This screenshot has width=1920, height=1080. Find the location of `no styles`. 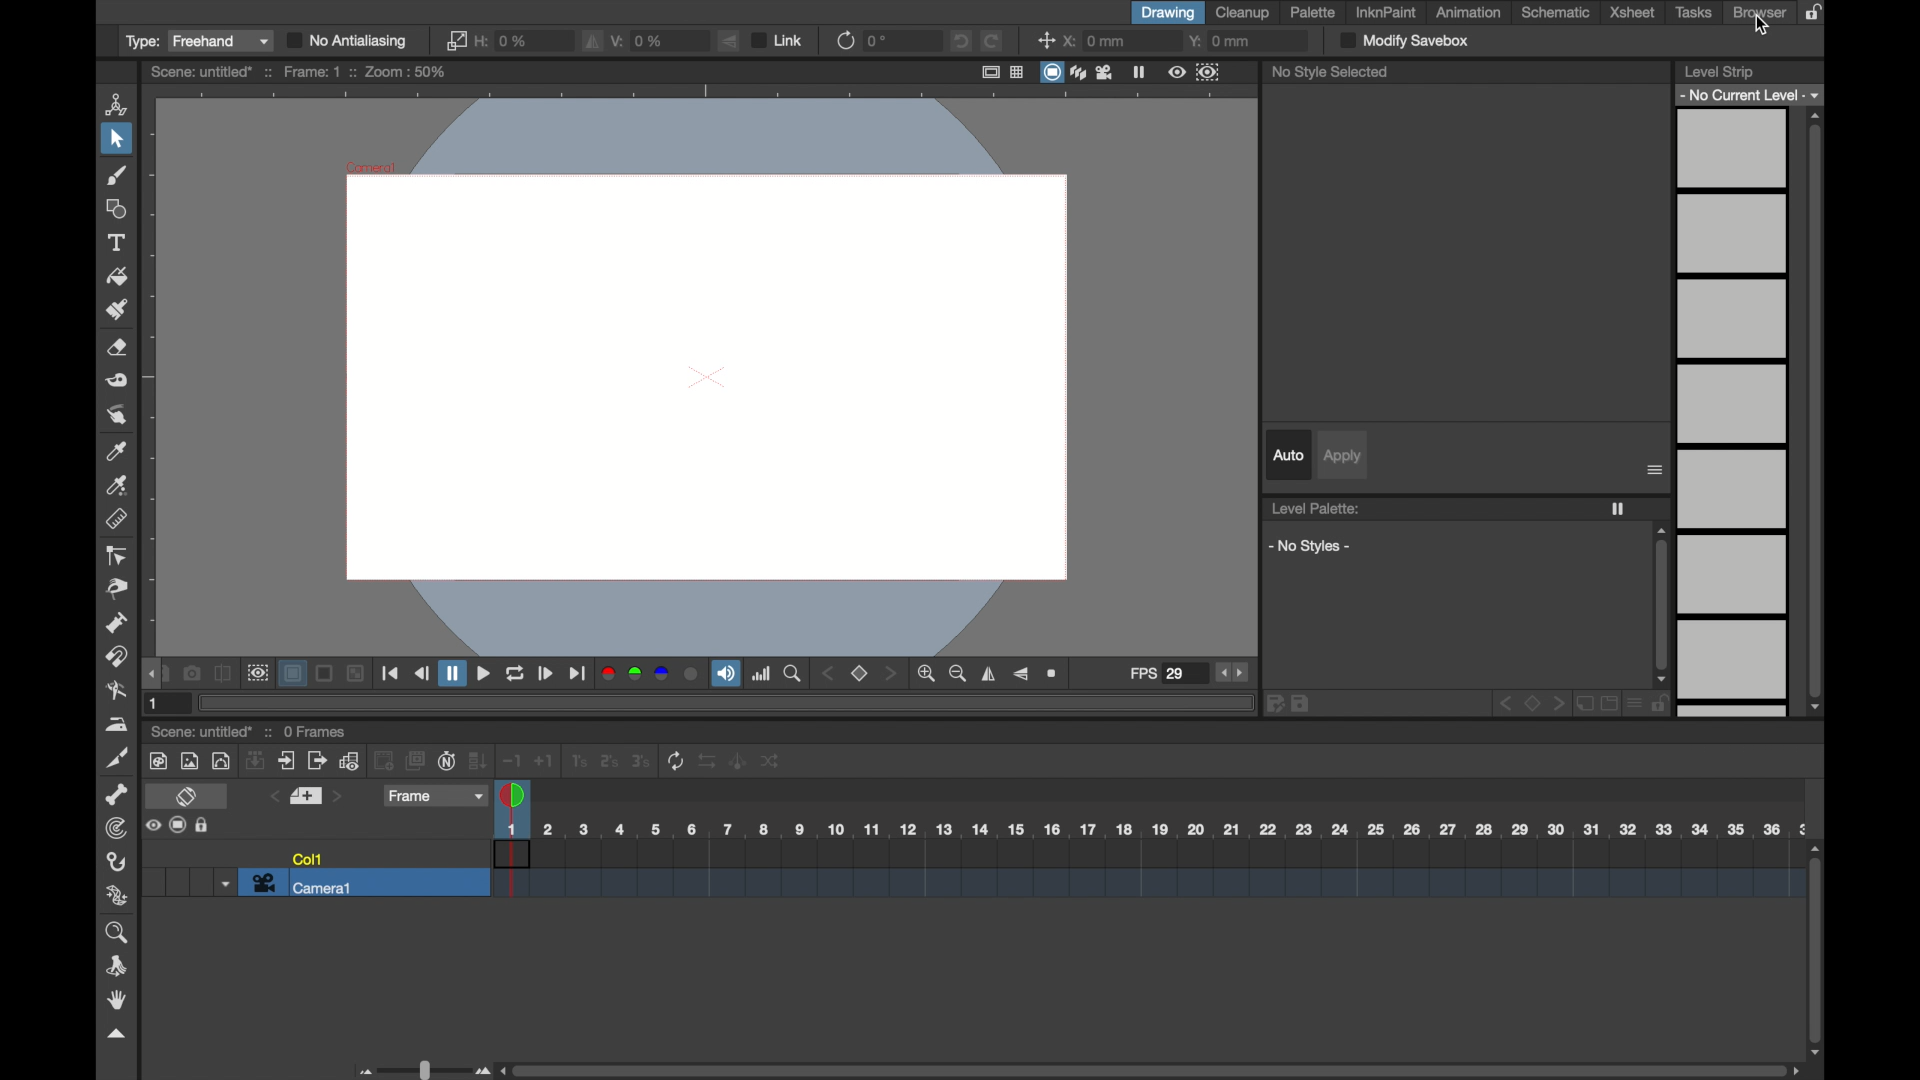

no styles is located at coordinates (1309, 546).